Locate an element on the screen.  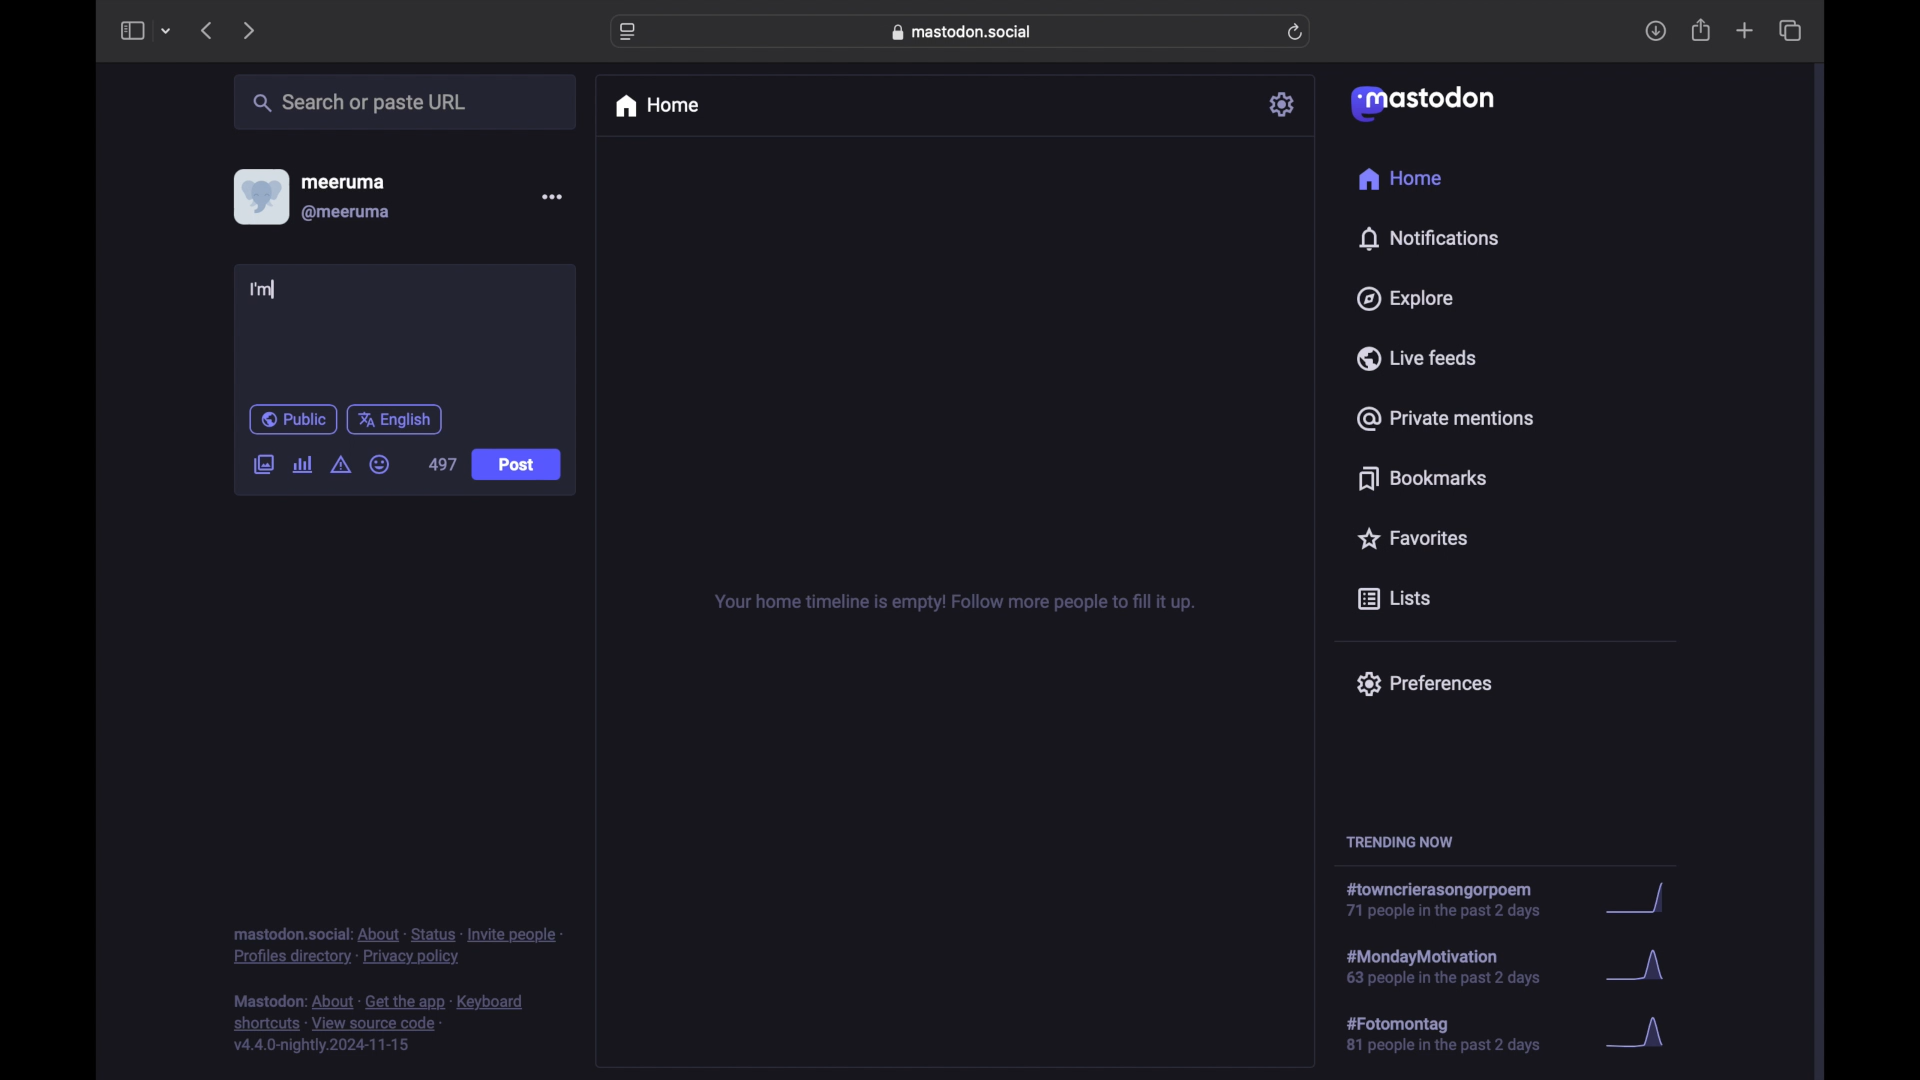
explore is located at coordinates (1406, 299).